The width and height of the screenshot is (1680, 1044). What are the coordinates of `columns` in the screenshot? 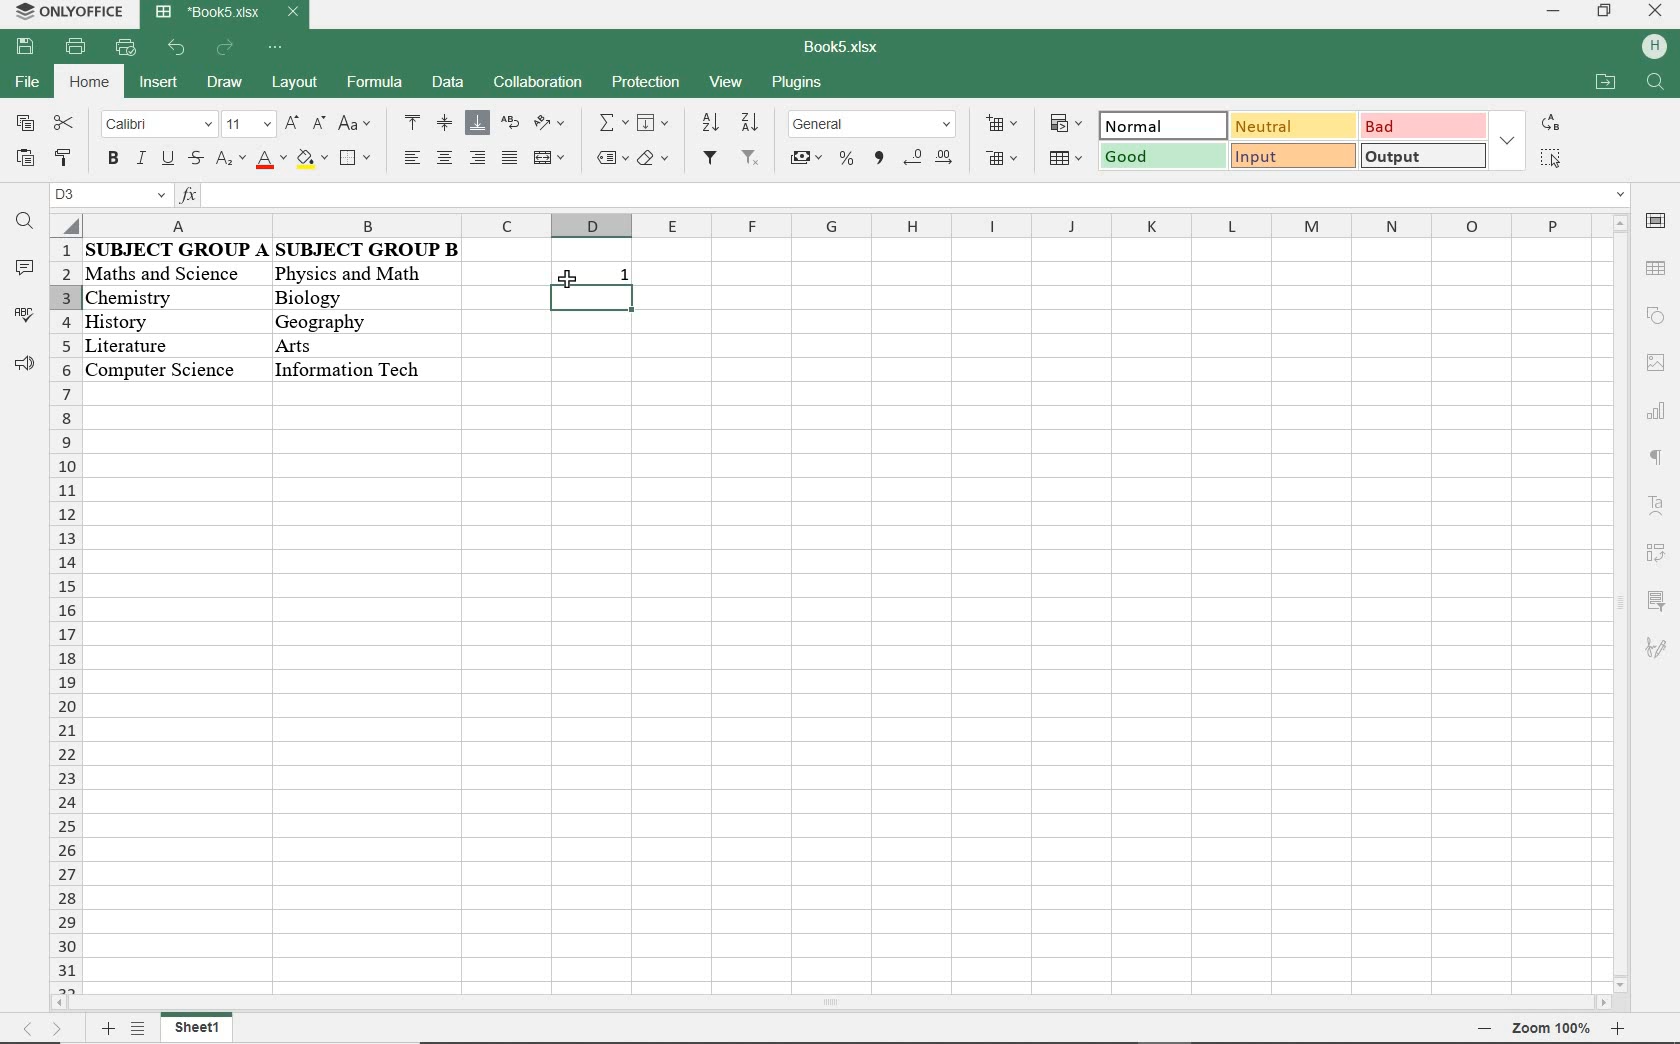 It's located at (823, 225).